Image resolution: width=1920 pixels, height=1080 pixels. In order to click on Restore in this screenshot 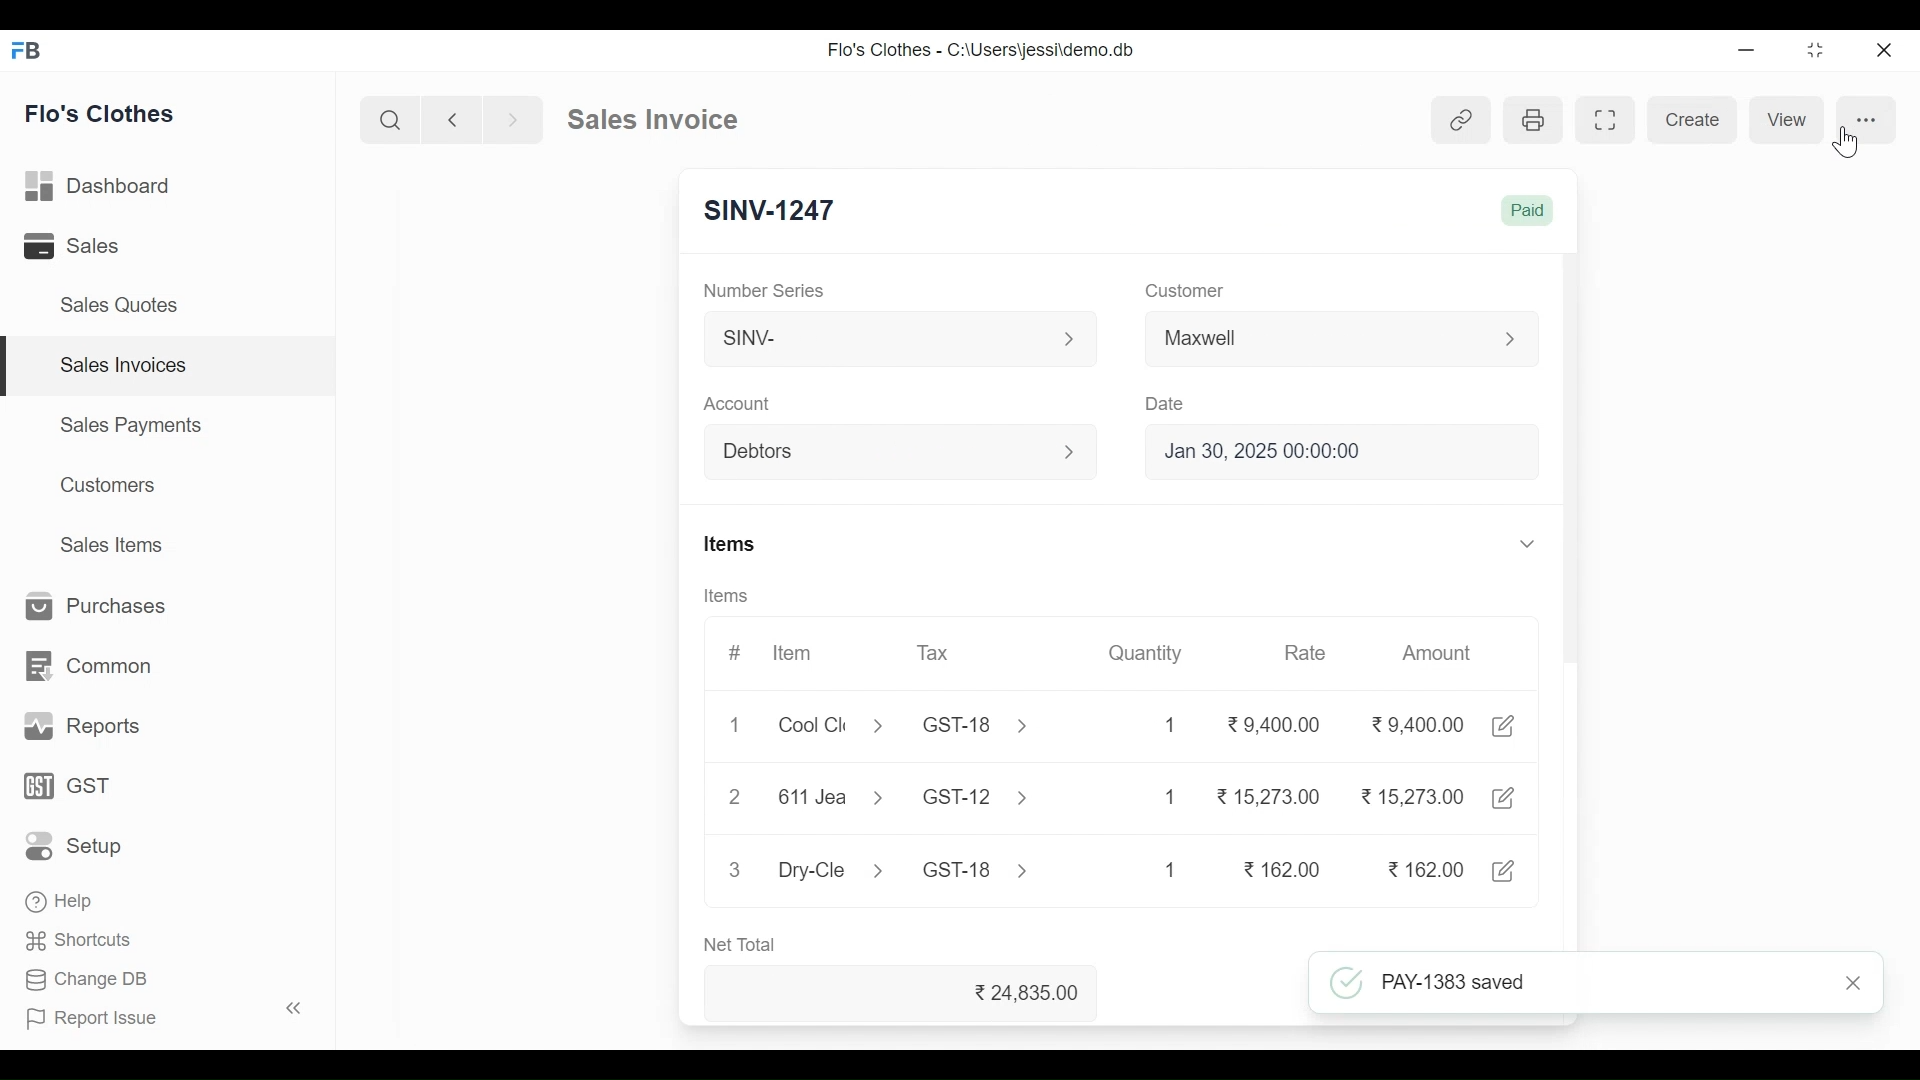, I will do `click(1816, 52)`.